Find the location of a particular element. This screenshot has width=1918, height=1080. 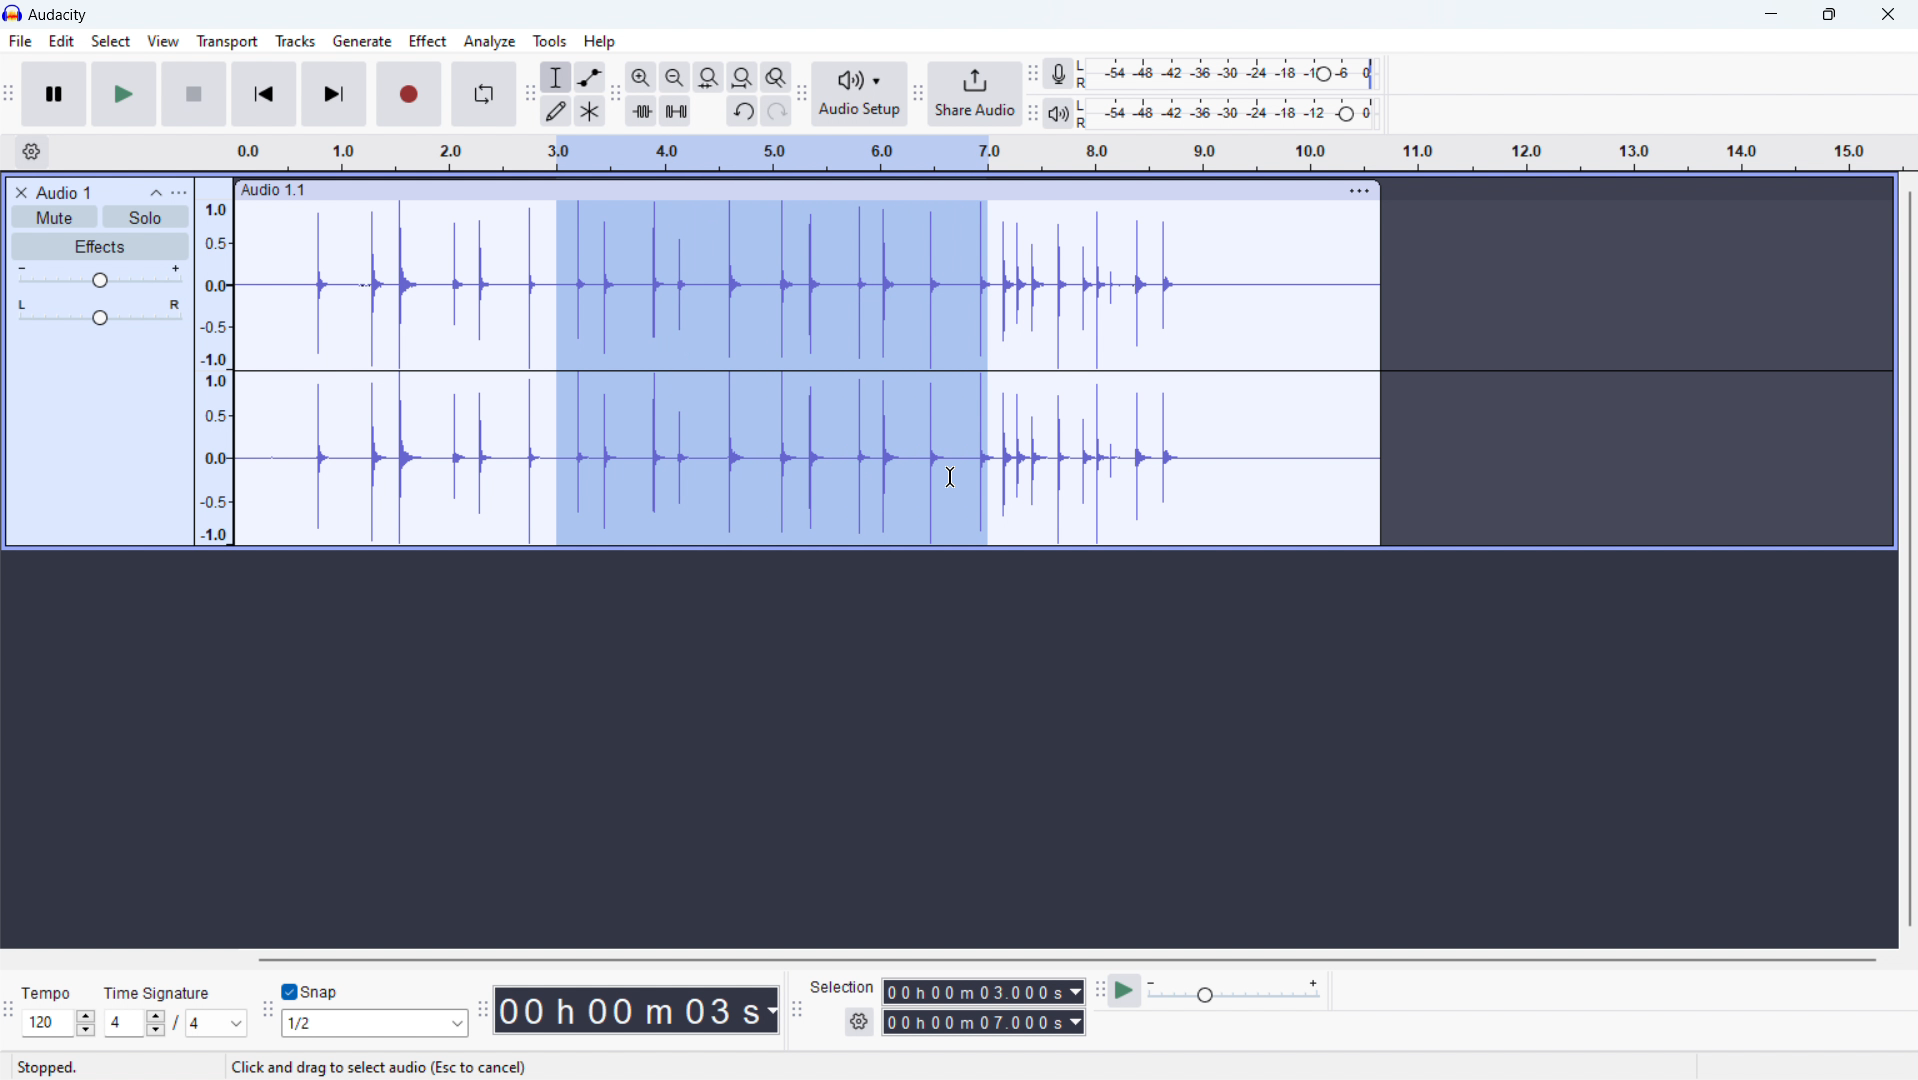

Selection is located at coordinates (844, 983).